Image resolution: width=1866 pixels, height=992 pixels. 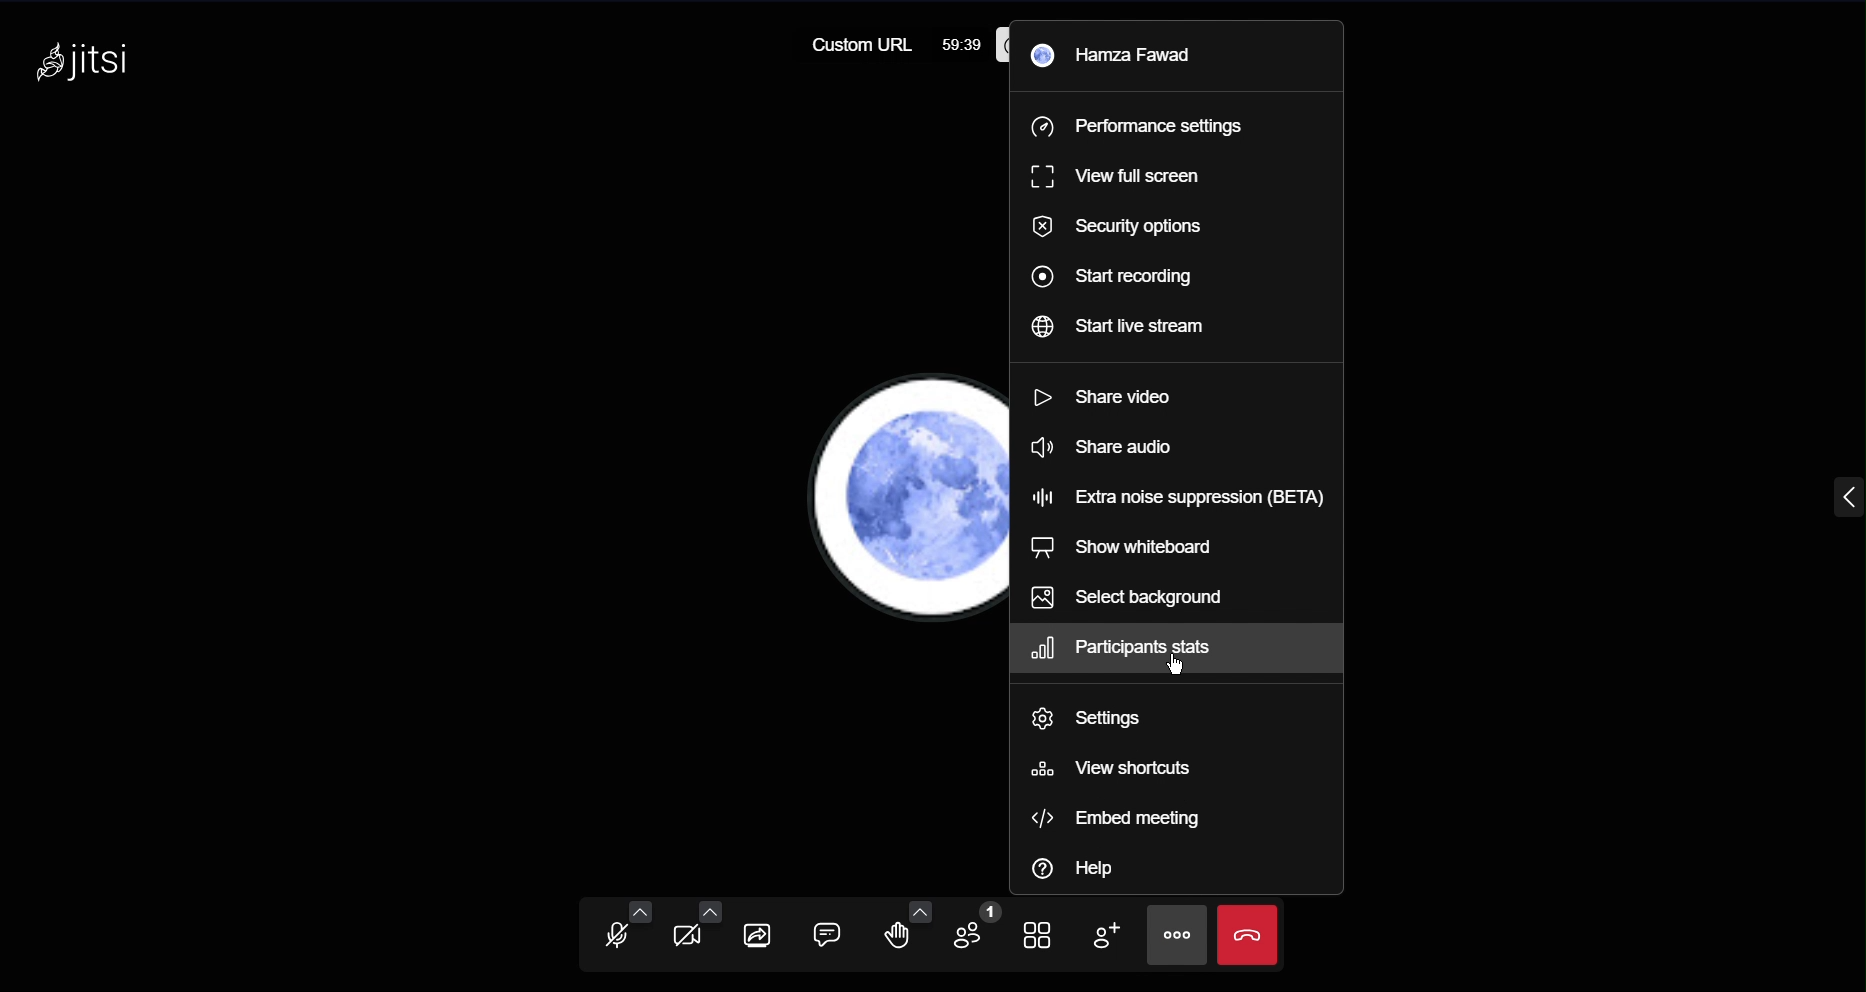 What do you see at coordinates (1121, 182) in the screenshot?
I see `View fullscreen` at bounding box center [1121, 182].